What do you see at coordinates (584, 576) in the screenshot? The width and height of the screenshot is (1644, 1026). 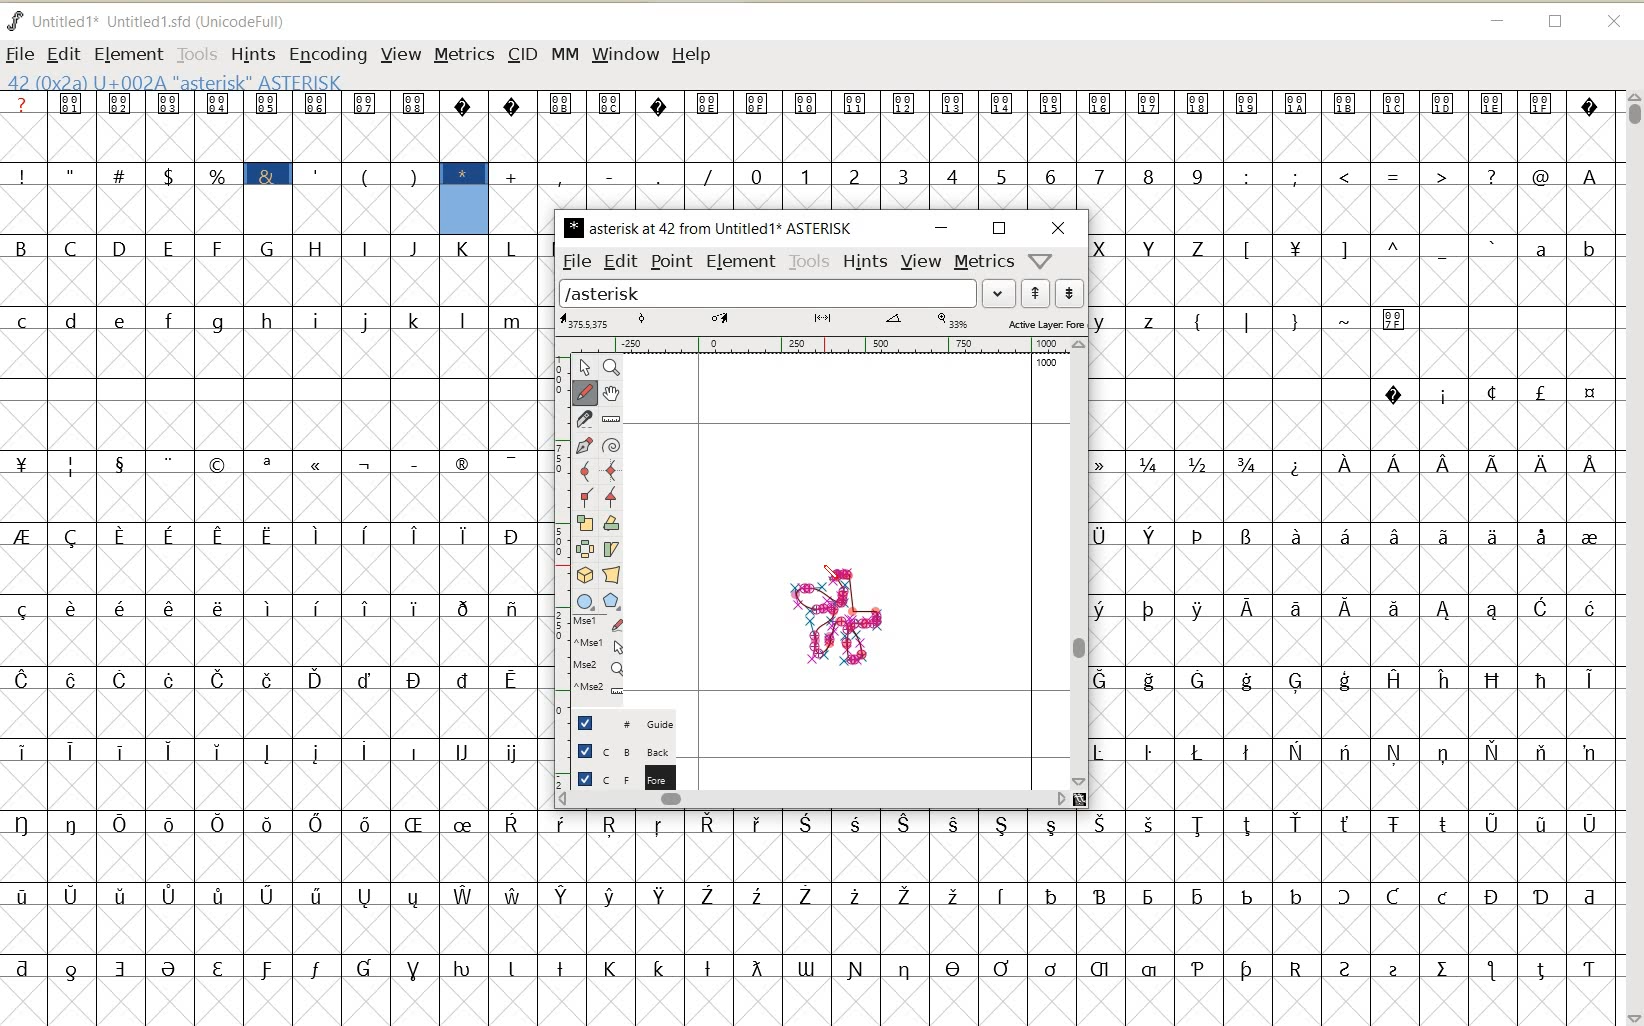 I see `rotate the selection in 3d and project back to plane` at bounding box center [584, 576].